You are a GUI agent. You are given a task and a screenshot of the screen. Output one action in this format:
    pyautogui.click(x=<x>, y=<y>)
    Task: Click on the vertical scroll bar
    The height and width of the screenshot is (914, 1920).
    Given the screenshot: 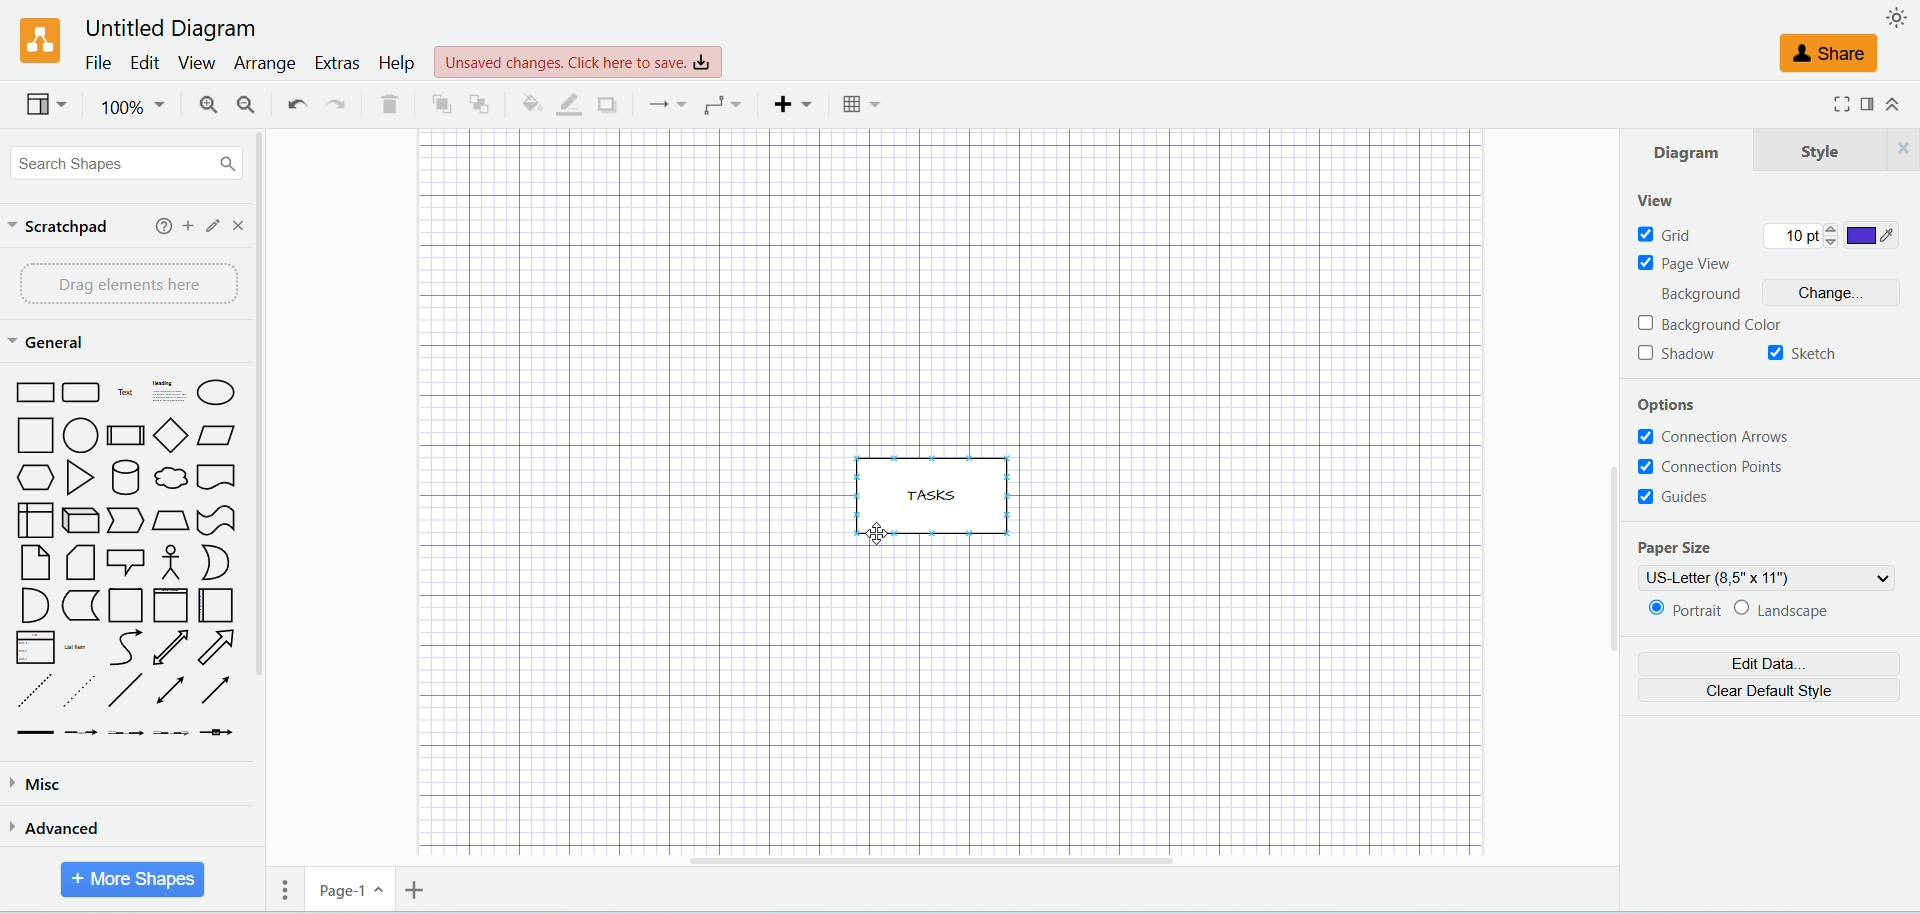 What is the action you would take?
    pyautogui.click(x=1613, y=506)
    